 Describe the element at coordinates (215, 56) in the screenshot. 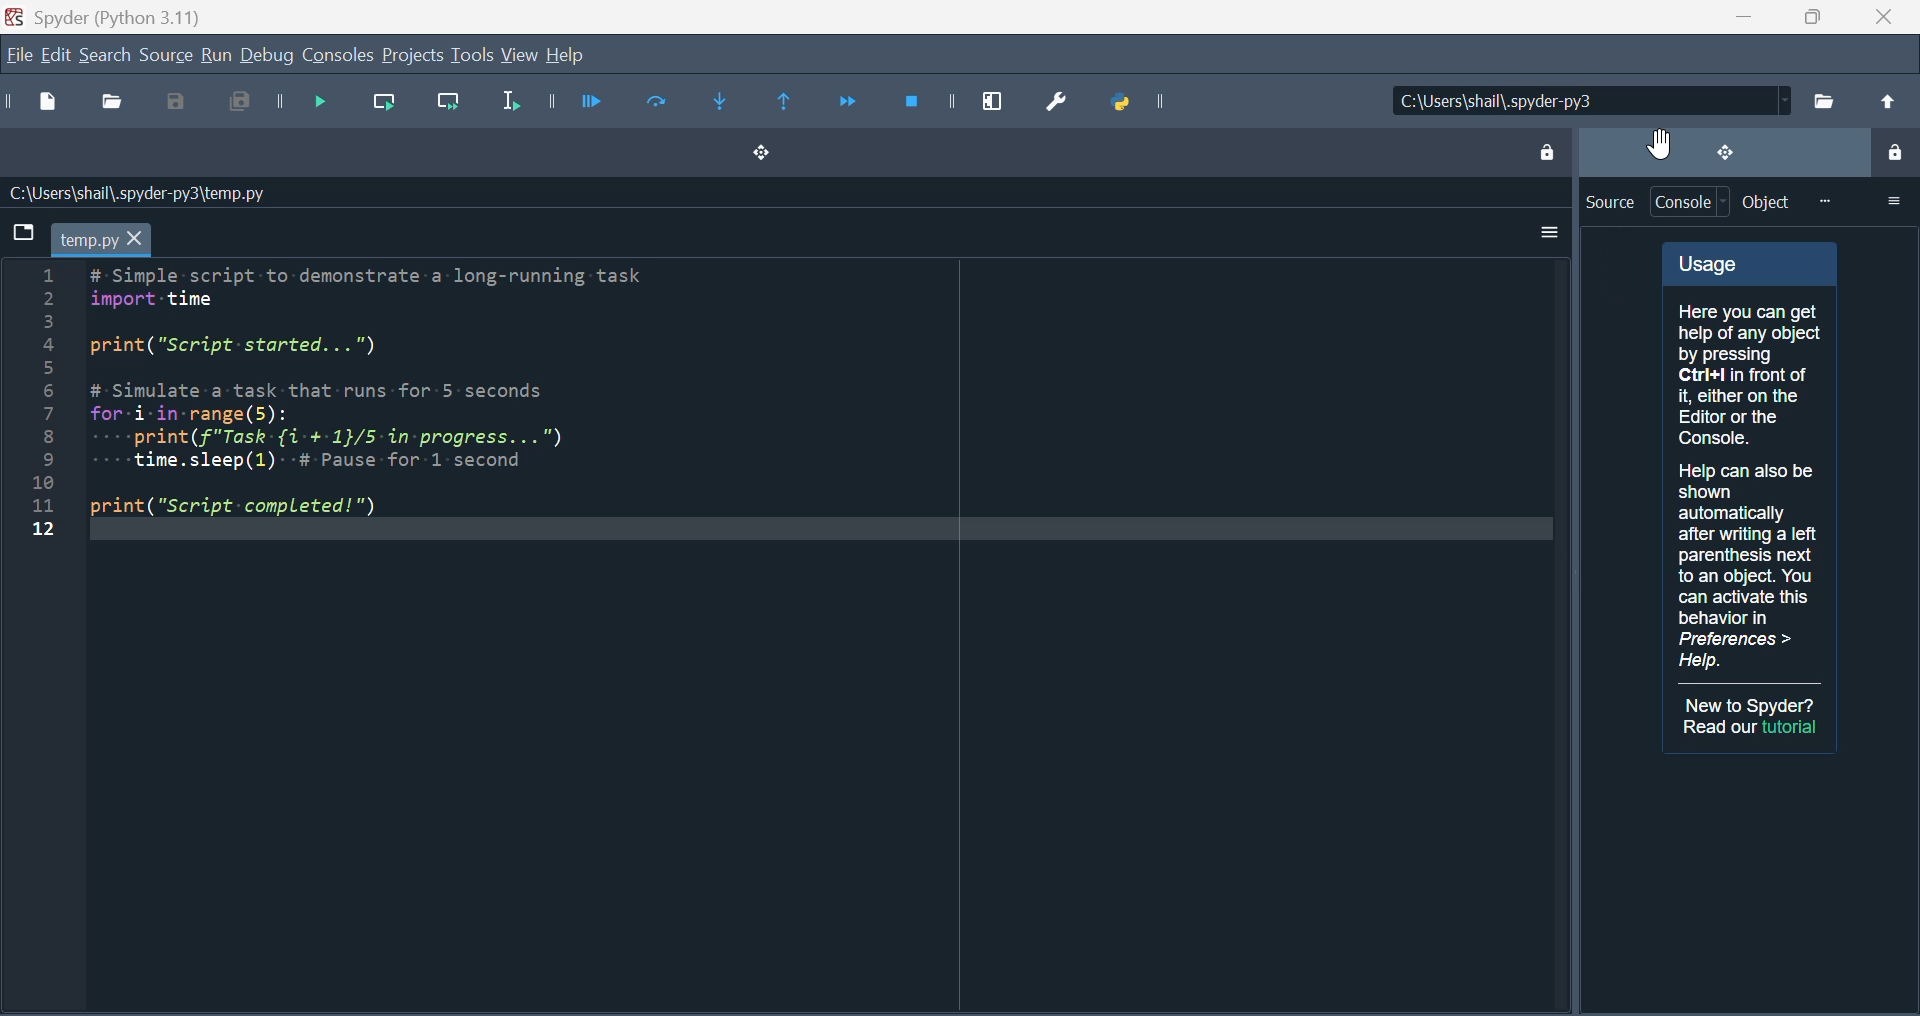

I see `run` at that location.